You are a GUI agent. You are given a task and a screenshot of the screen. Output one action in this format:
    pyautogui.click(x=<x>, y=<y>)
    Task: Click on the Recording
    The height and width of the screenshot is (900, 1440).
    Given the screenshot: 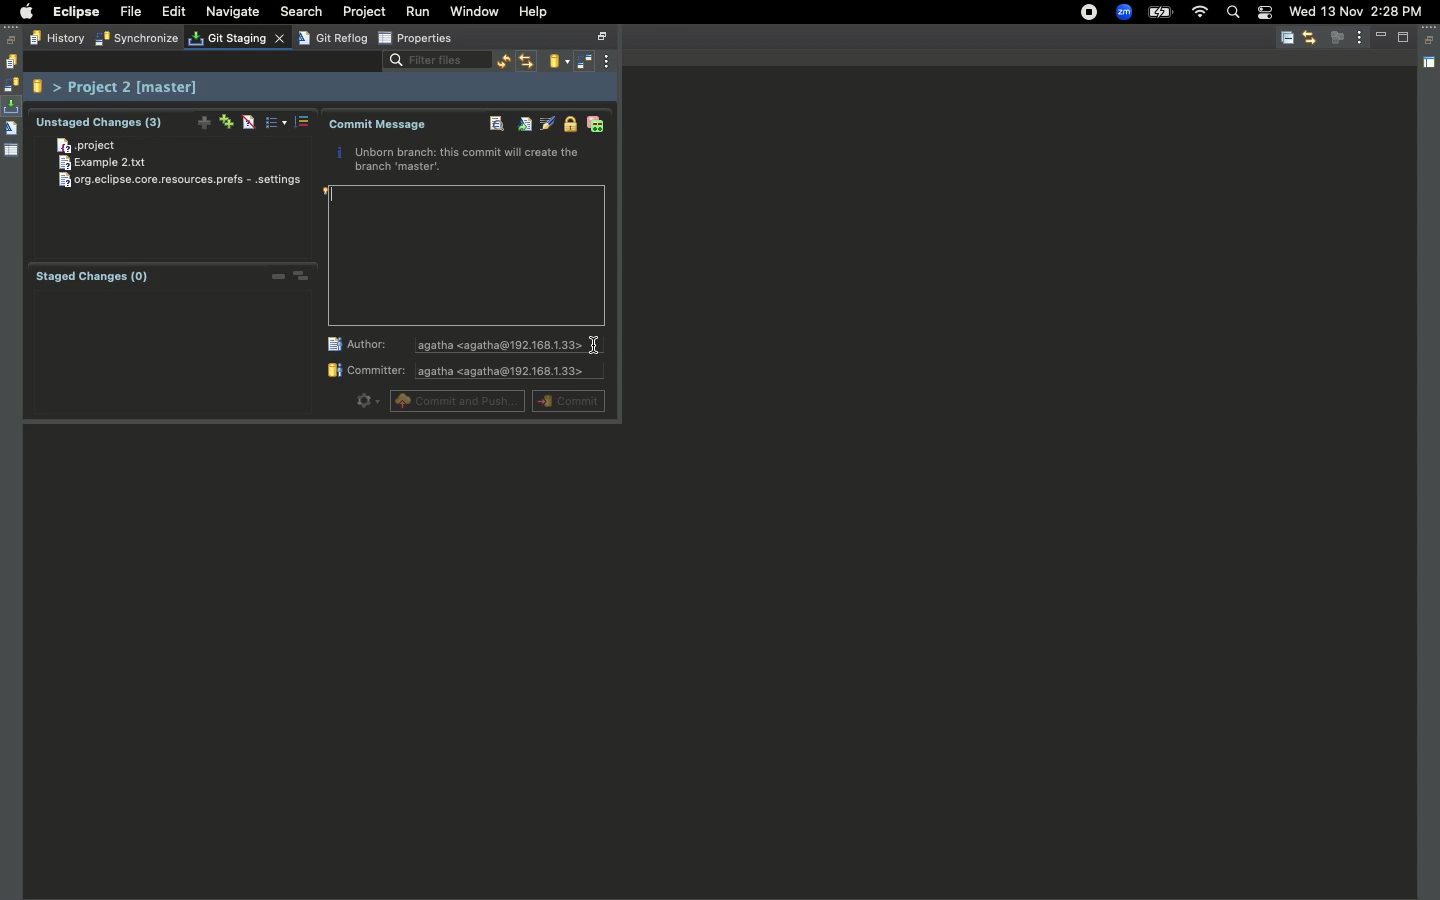 What is the action you would take?
    pyautogui.click(x=1090, y=12)
    